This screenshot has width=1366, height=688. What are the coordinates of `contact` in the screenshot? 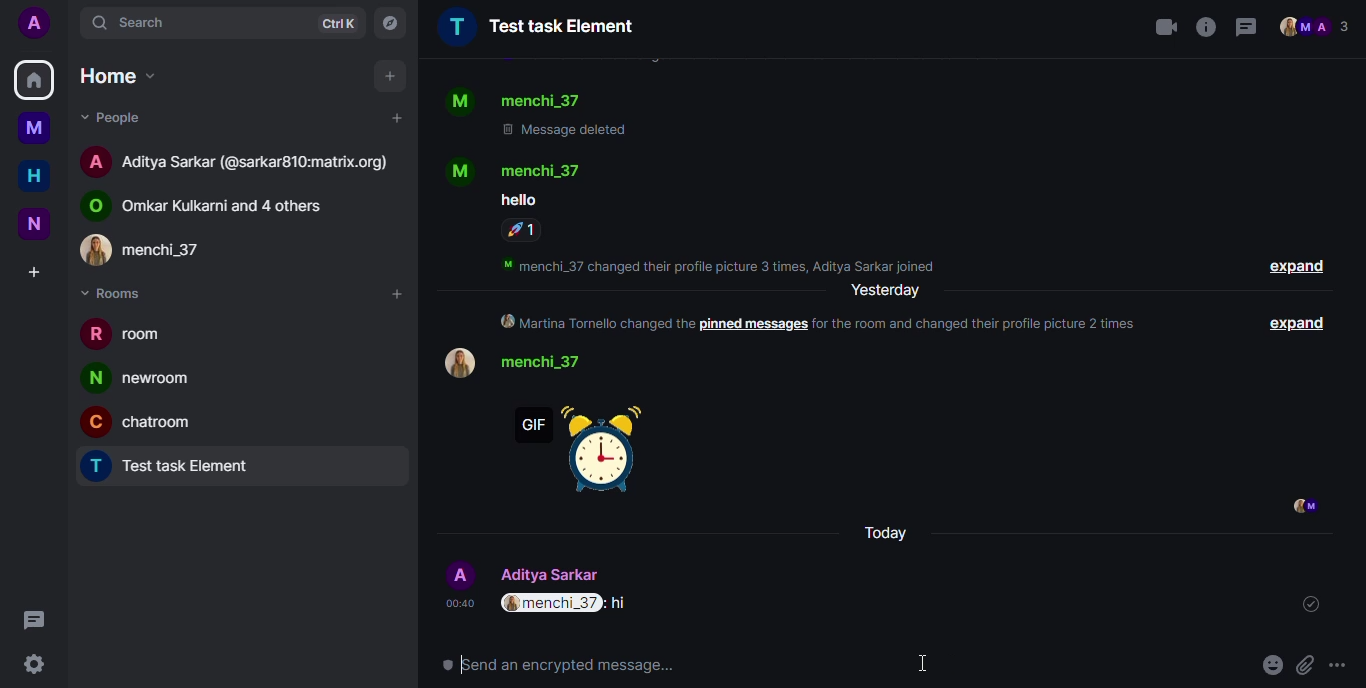 It's located at (216, 204).